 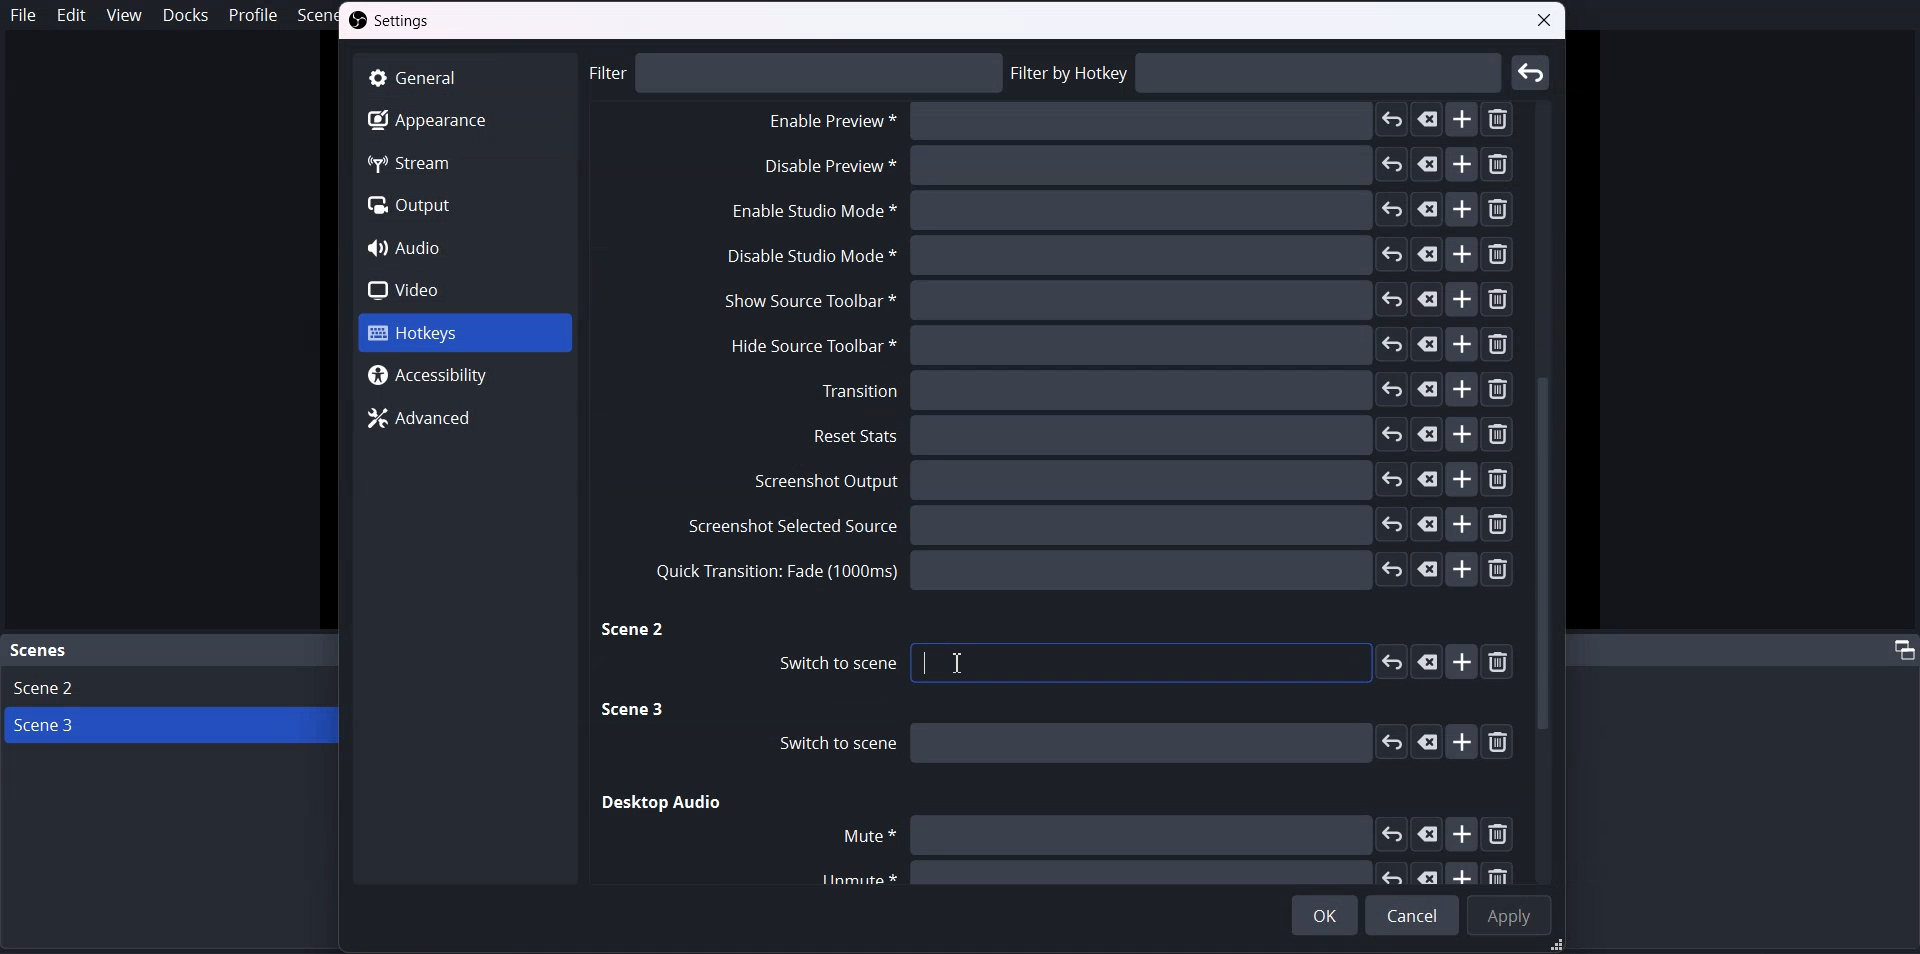 What do you see at coordinates (1135, 664) in the screenshot?
I see `Switch to scene` at bounding box center [1135, 664].